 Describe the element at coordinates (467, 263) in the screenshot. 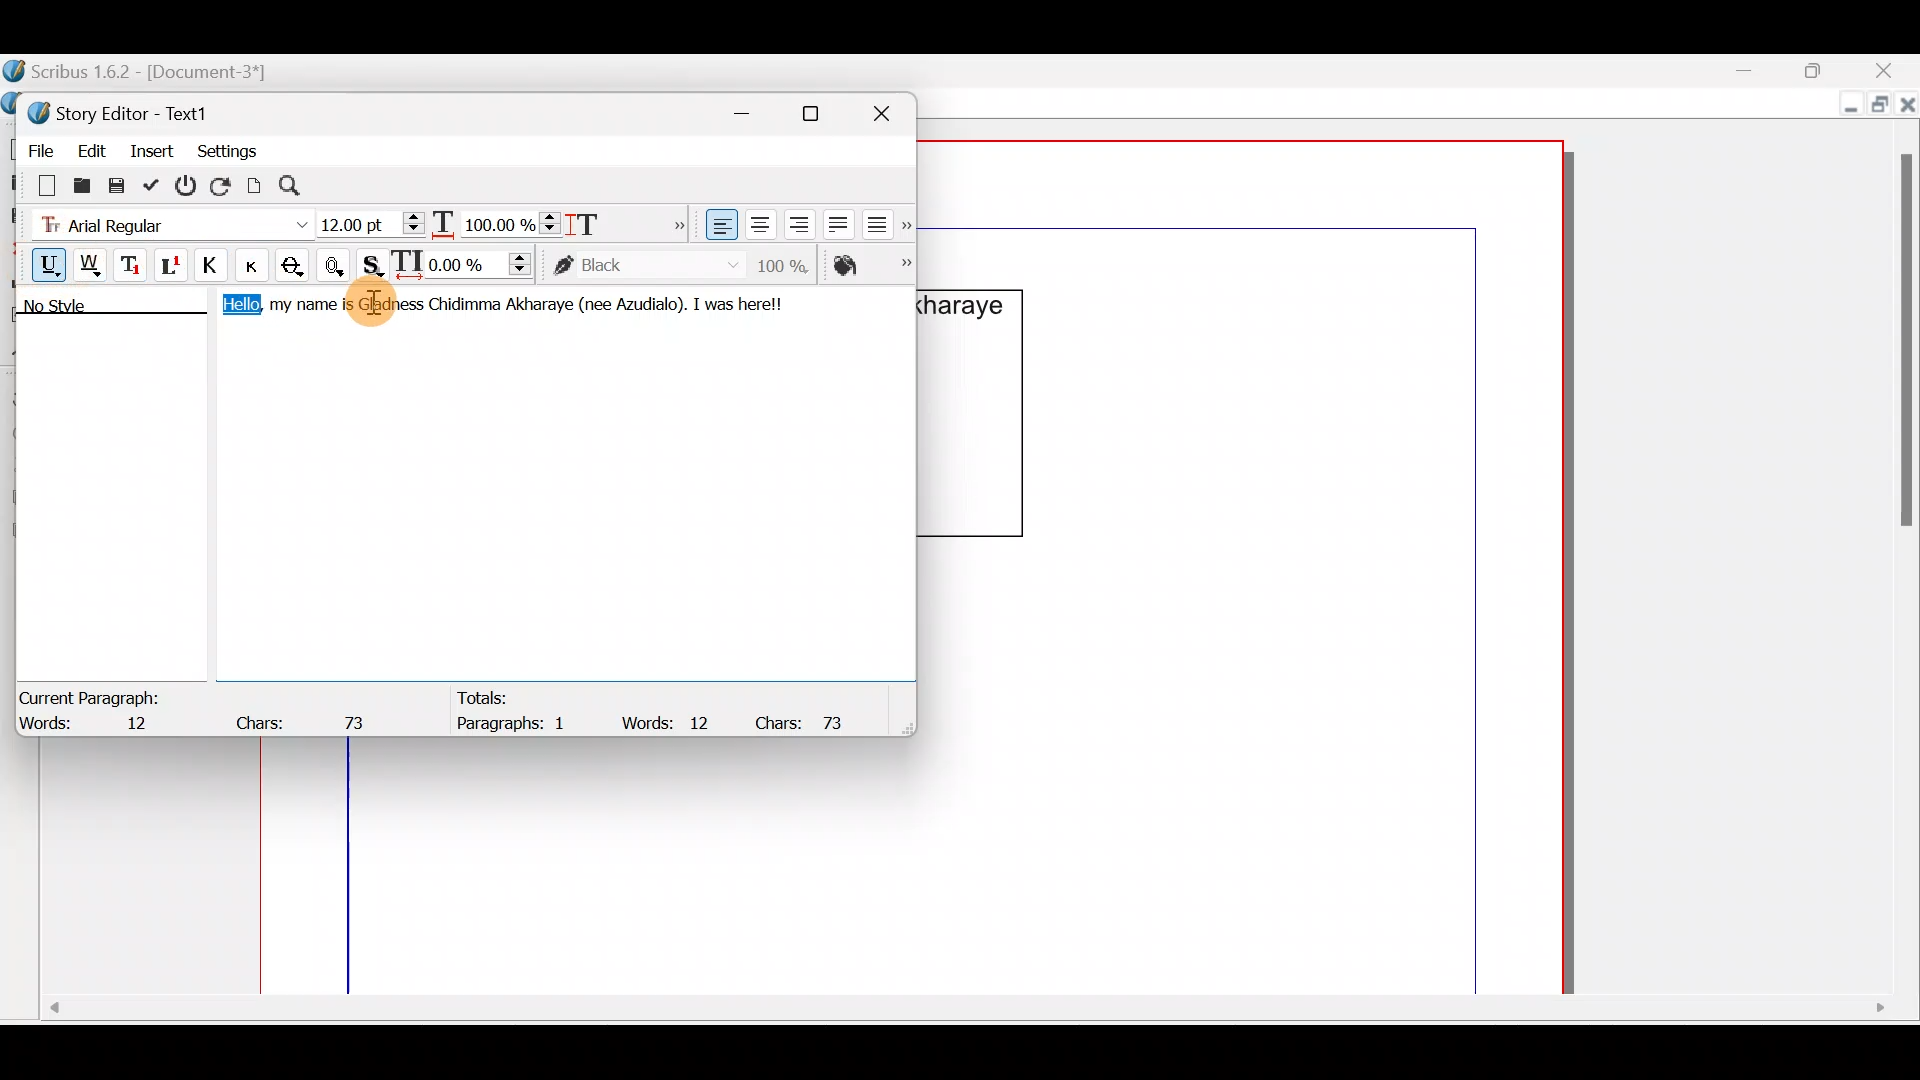

I see `Manual tracking` at that location.